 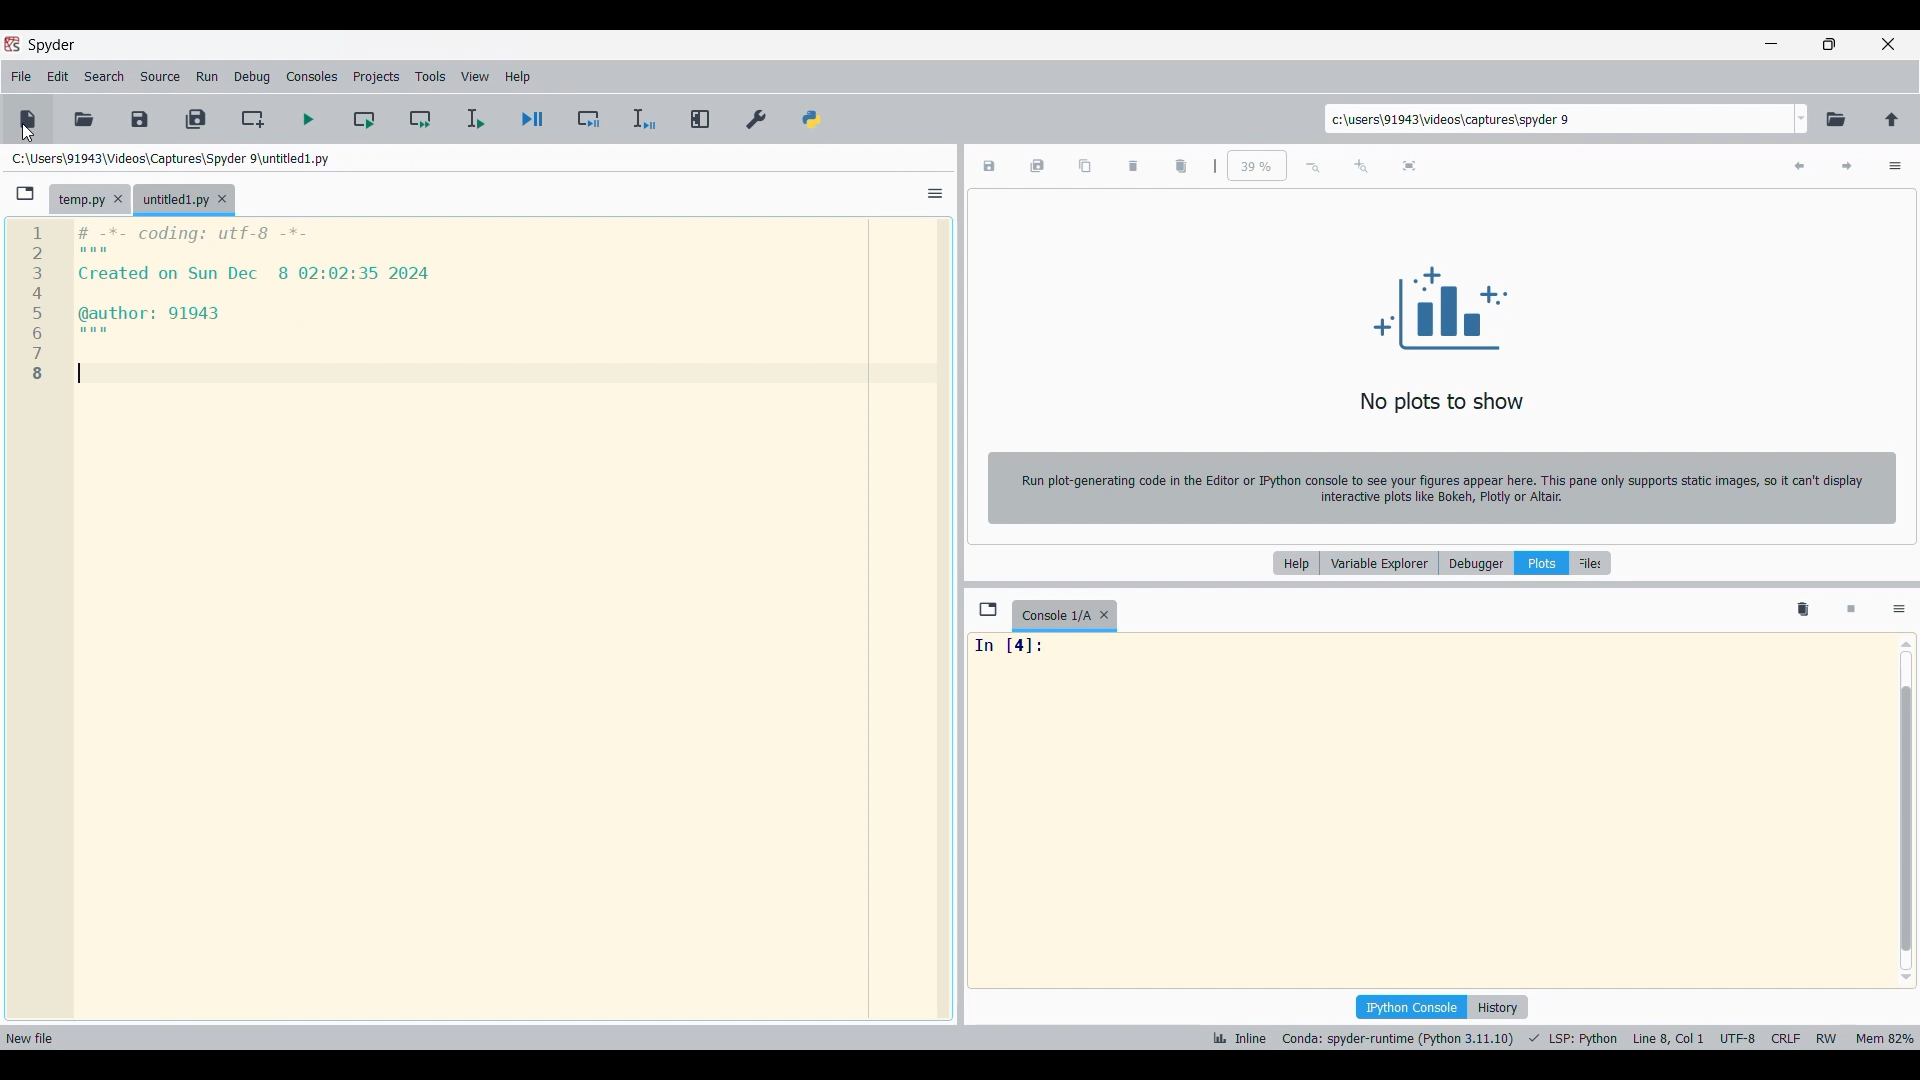 What do you see at coordinates (421, 120) in the screenshot?
I see `Run current cell and go to next one` at bounding box center [421, 120].